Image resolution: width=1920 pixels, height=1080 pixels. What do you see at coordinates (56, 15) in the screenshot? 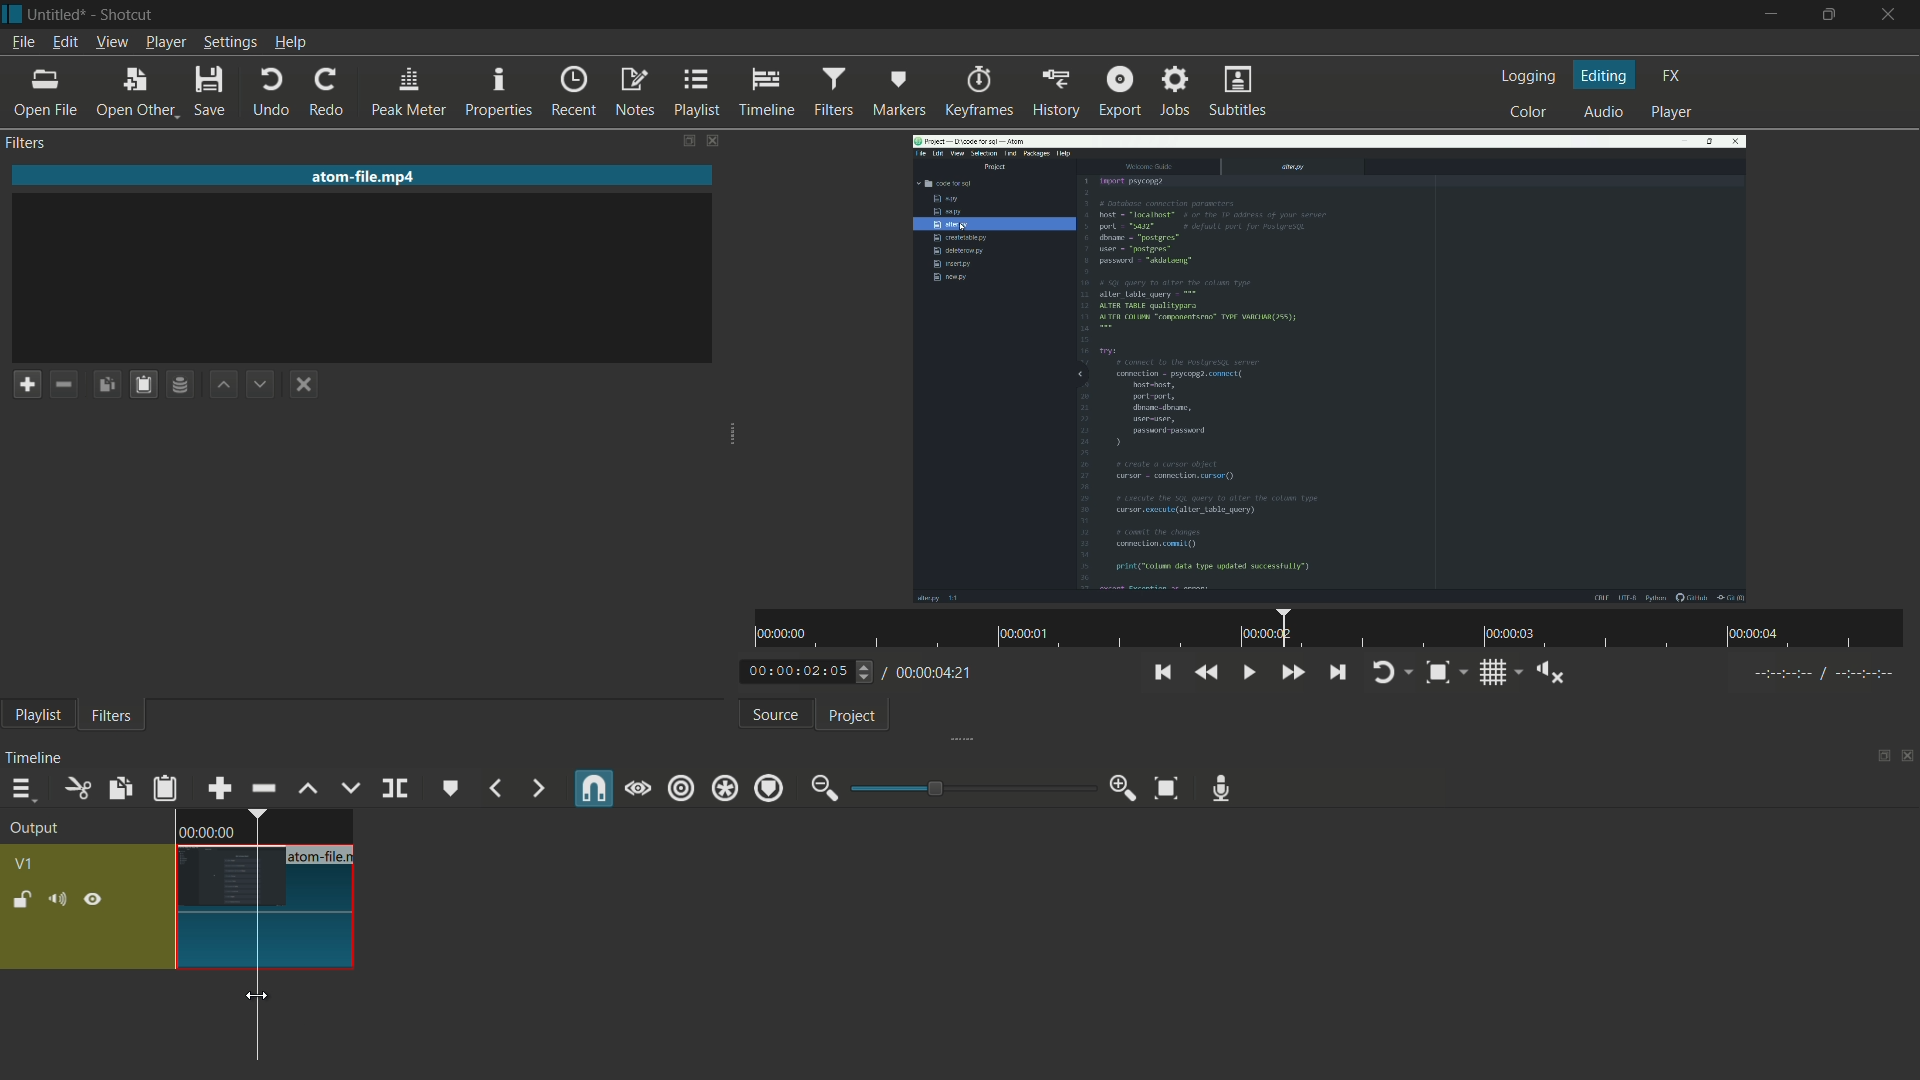
I see `project name` at bounding box center [56, 15].